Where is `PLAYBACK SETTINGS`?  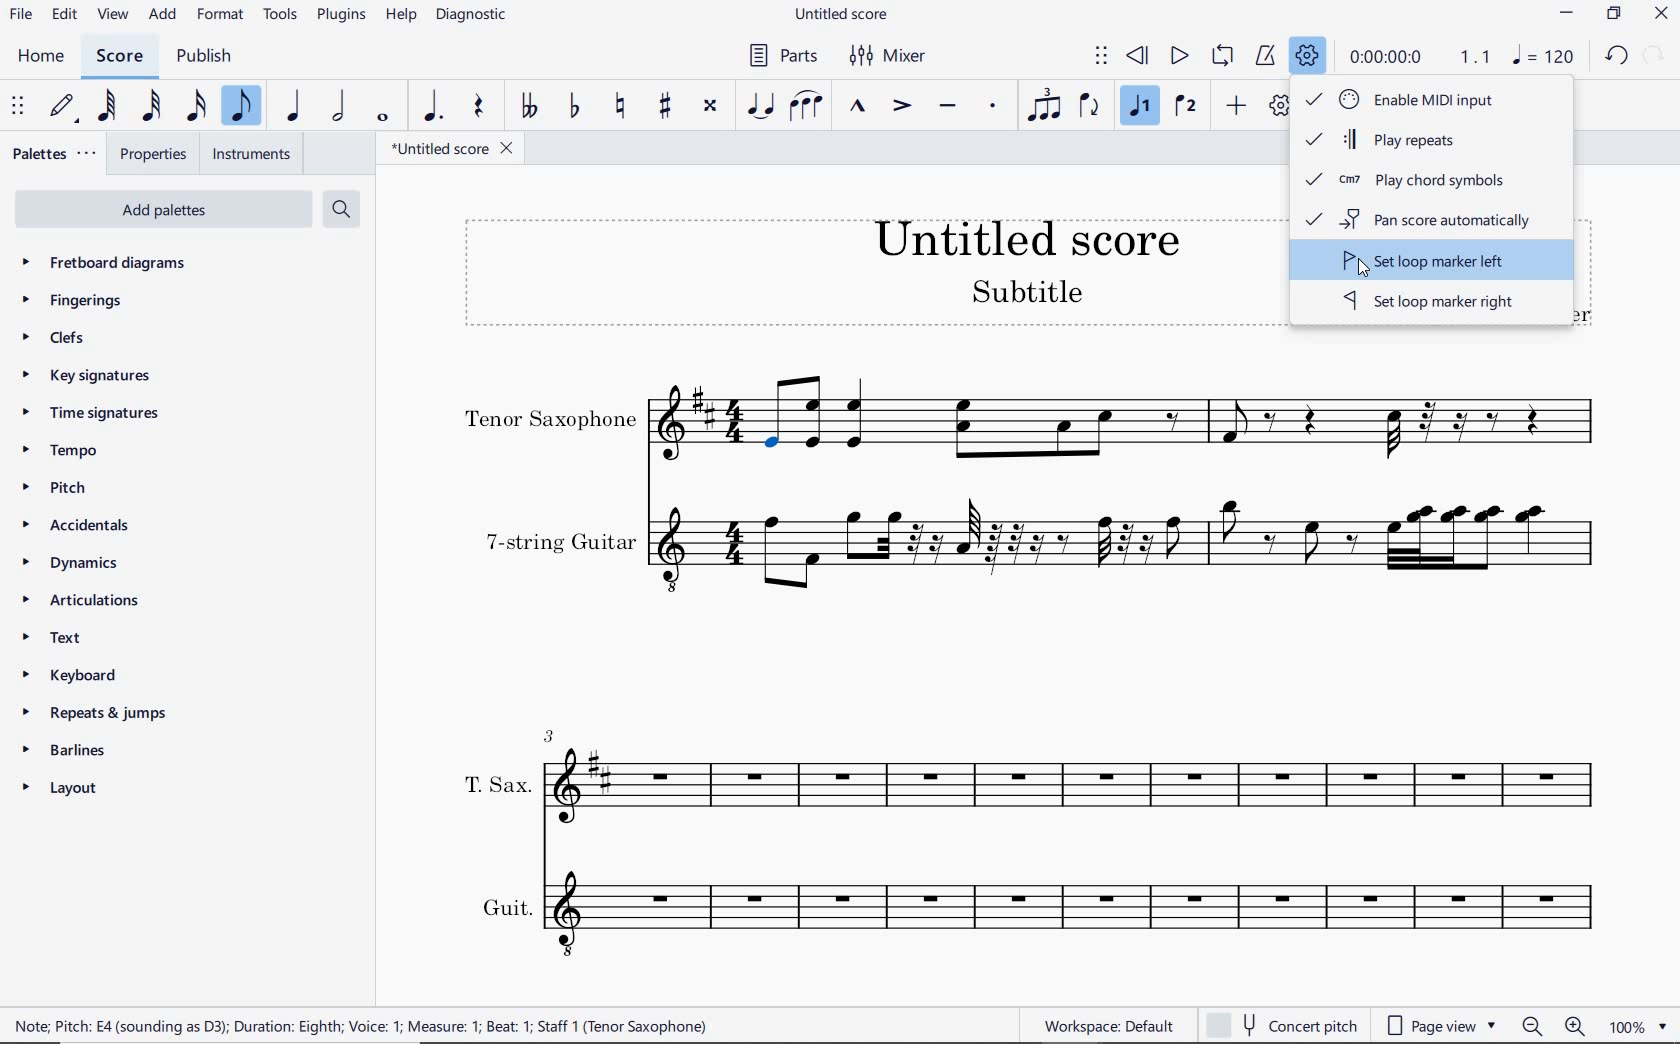 PLAYBACK SETTINGS is located at coordinates (1309, 57).